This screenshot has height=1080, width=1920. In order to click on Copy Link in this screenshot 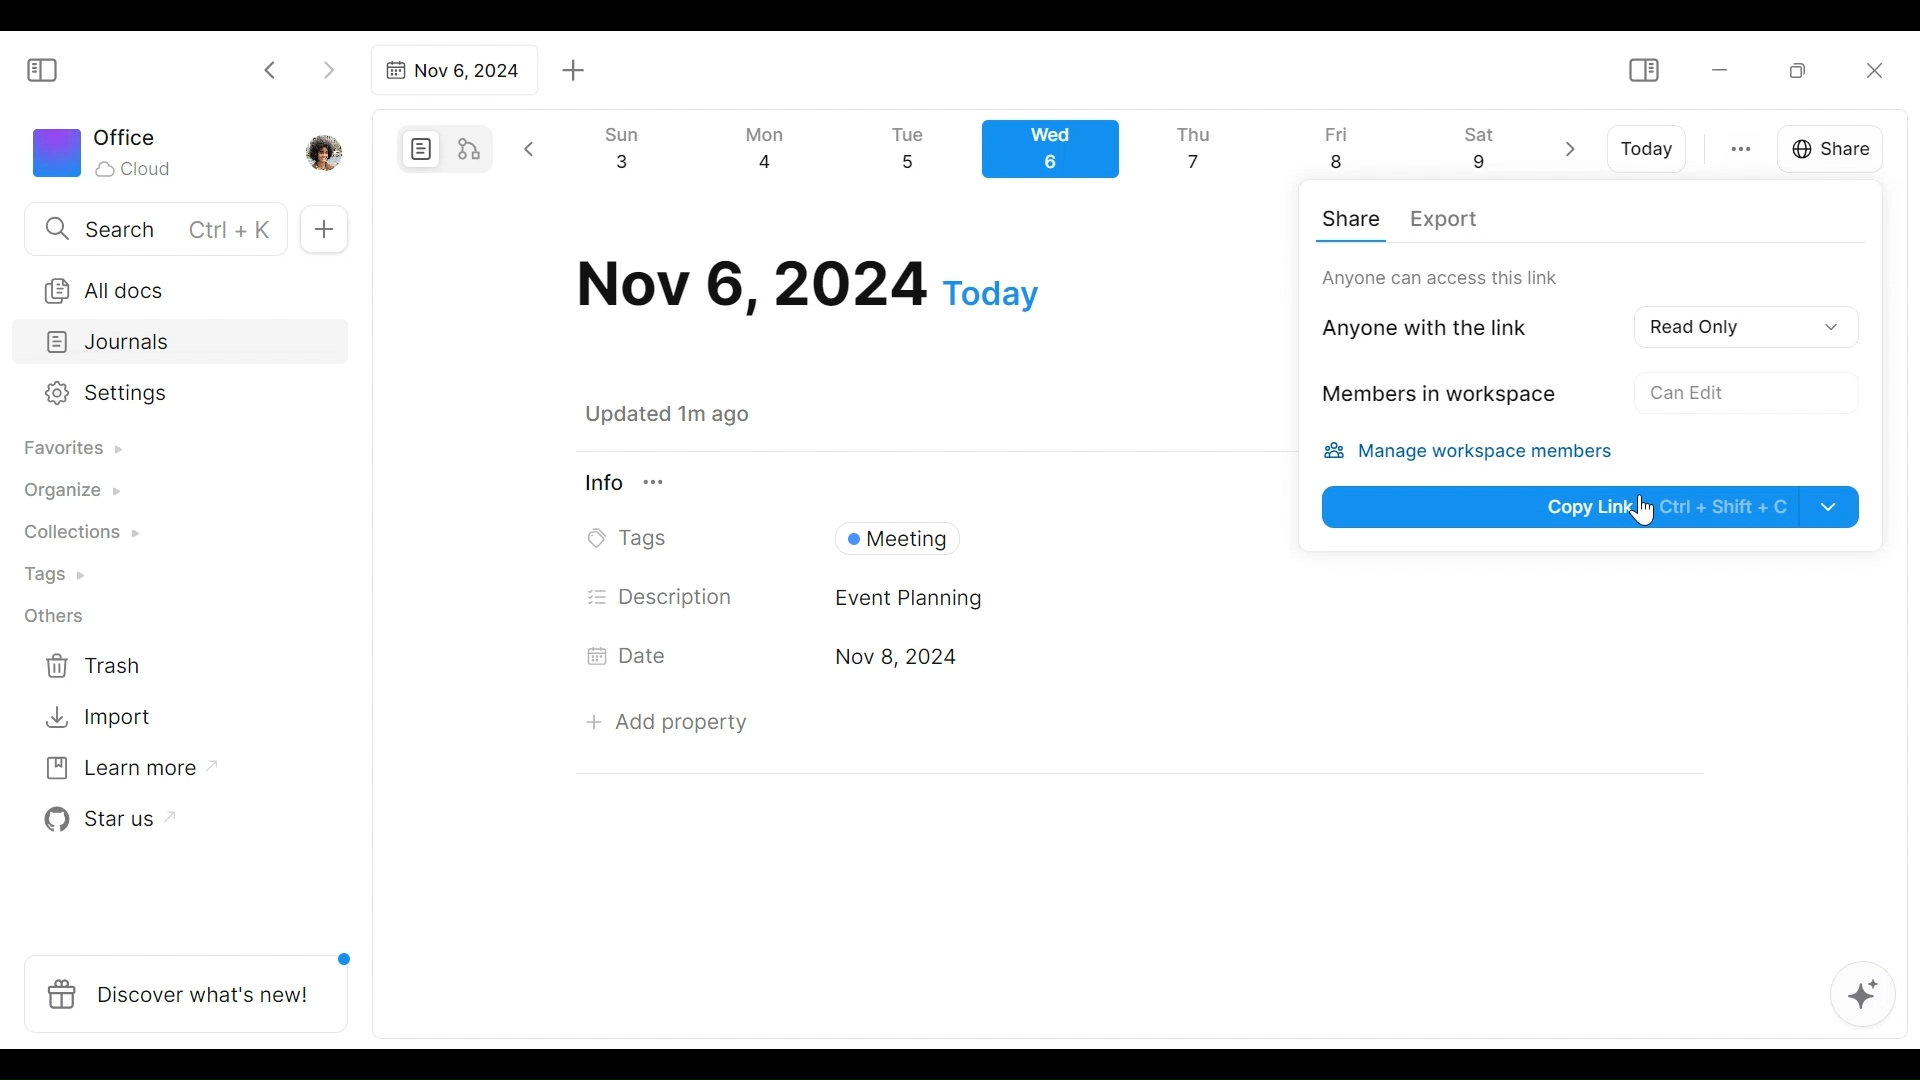, I will do `click(1593, 506)`.